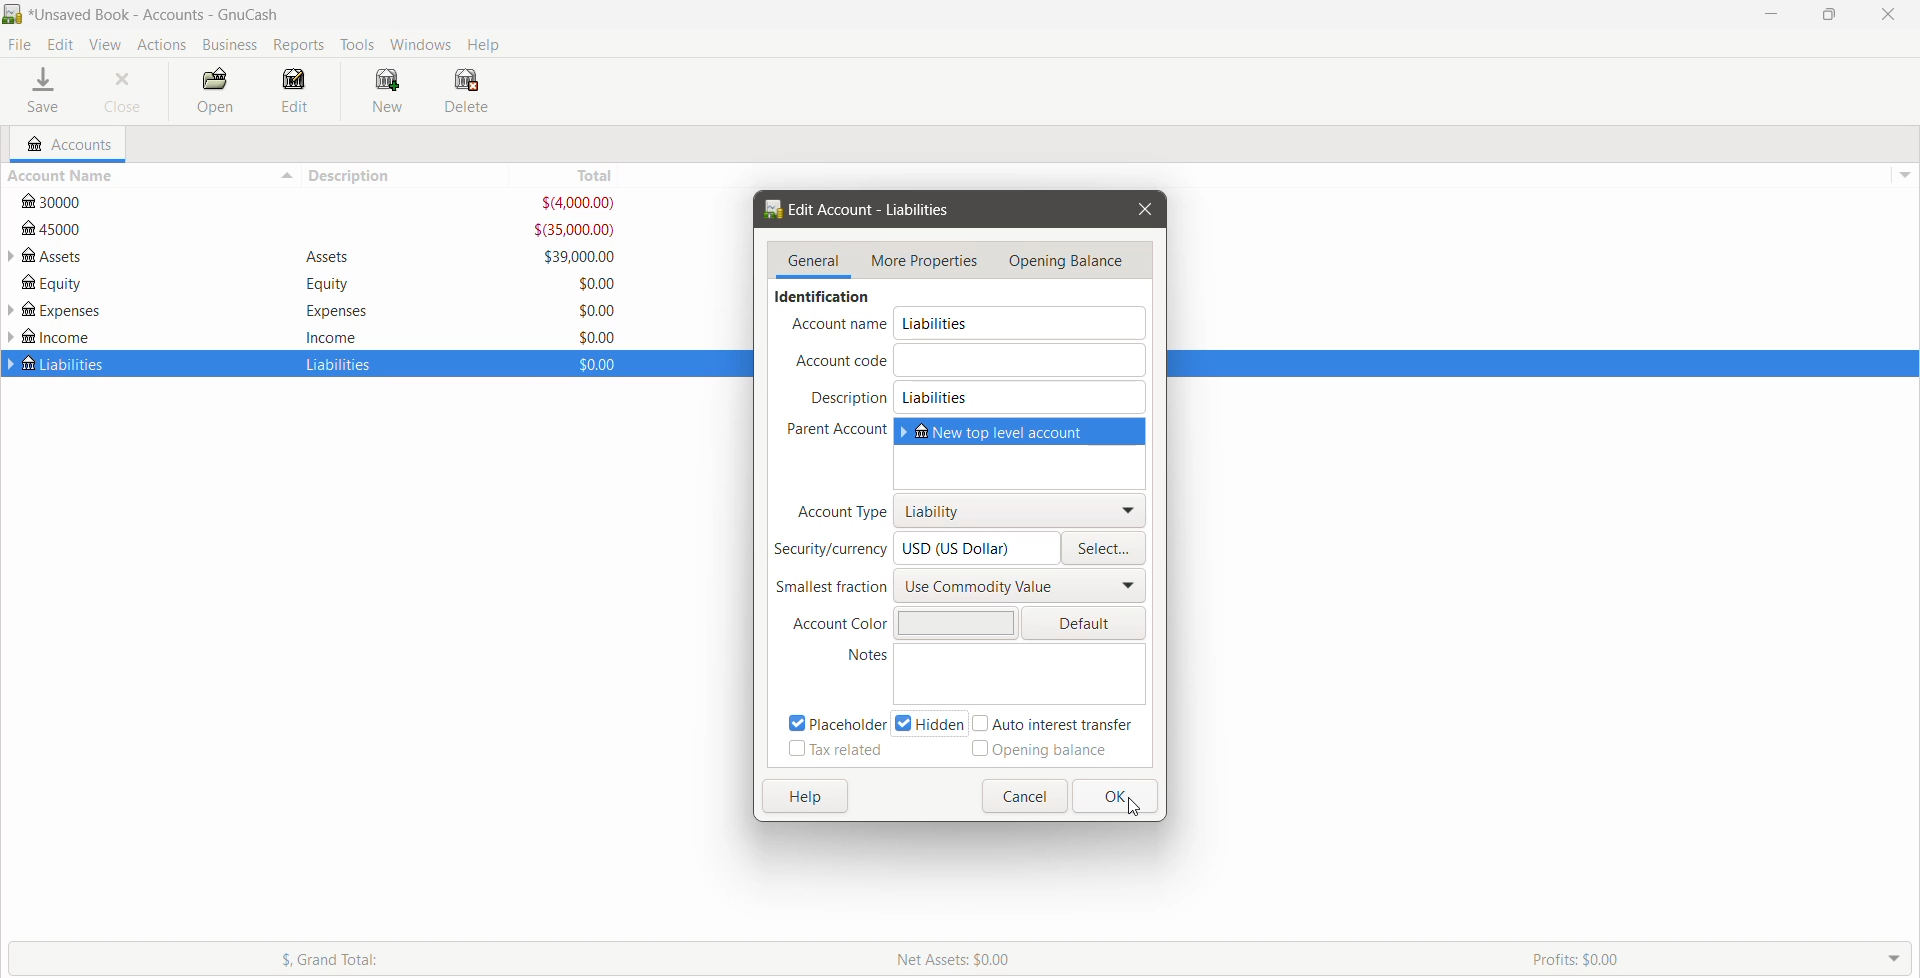 The width and height of the screenshot is (1920, 978). What do you see at coordinates (422, 43) in the screenshot?
I see `Windows` at bounding box center [422, 43].